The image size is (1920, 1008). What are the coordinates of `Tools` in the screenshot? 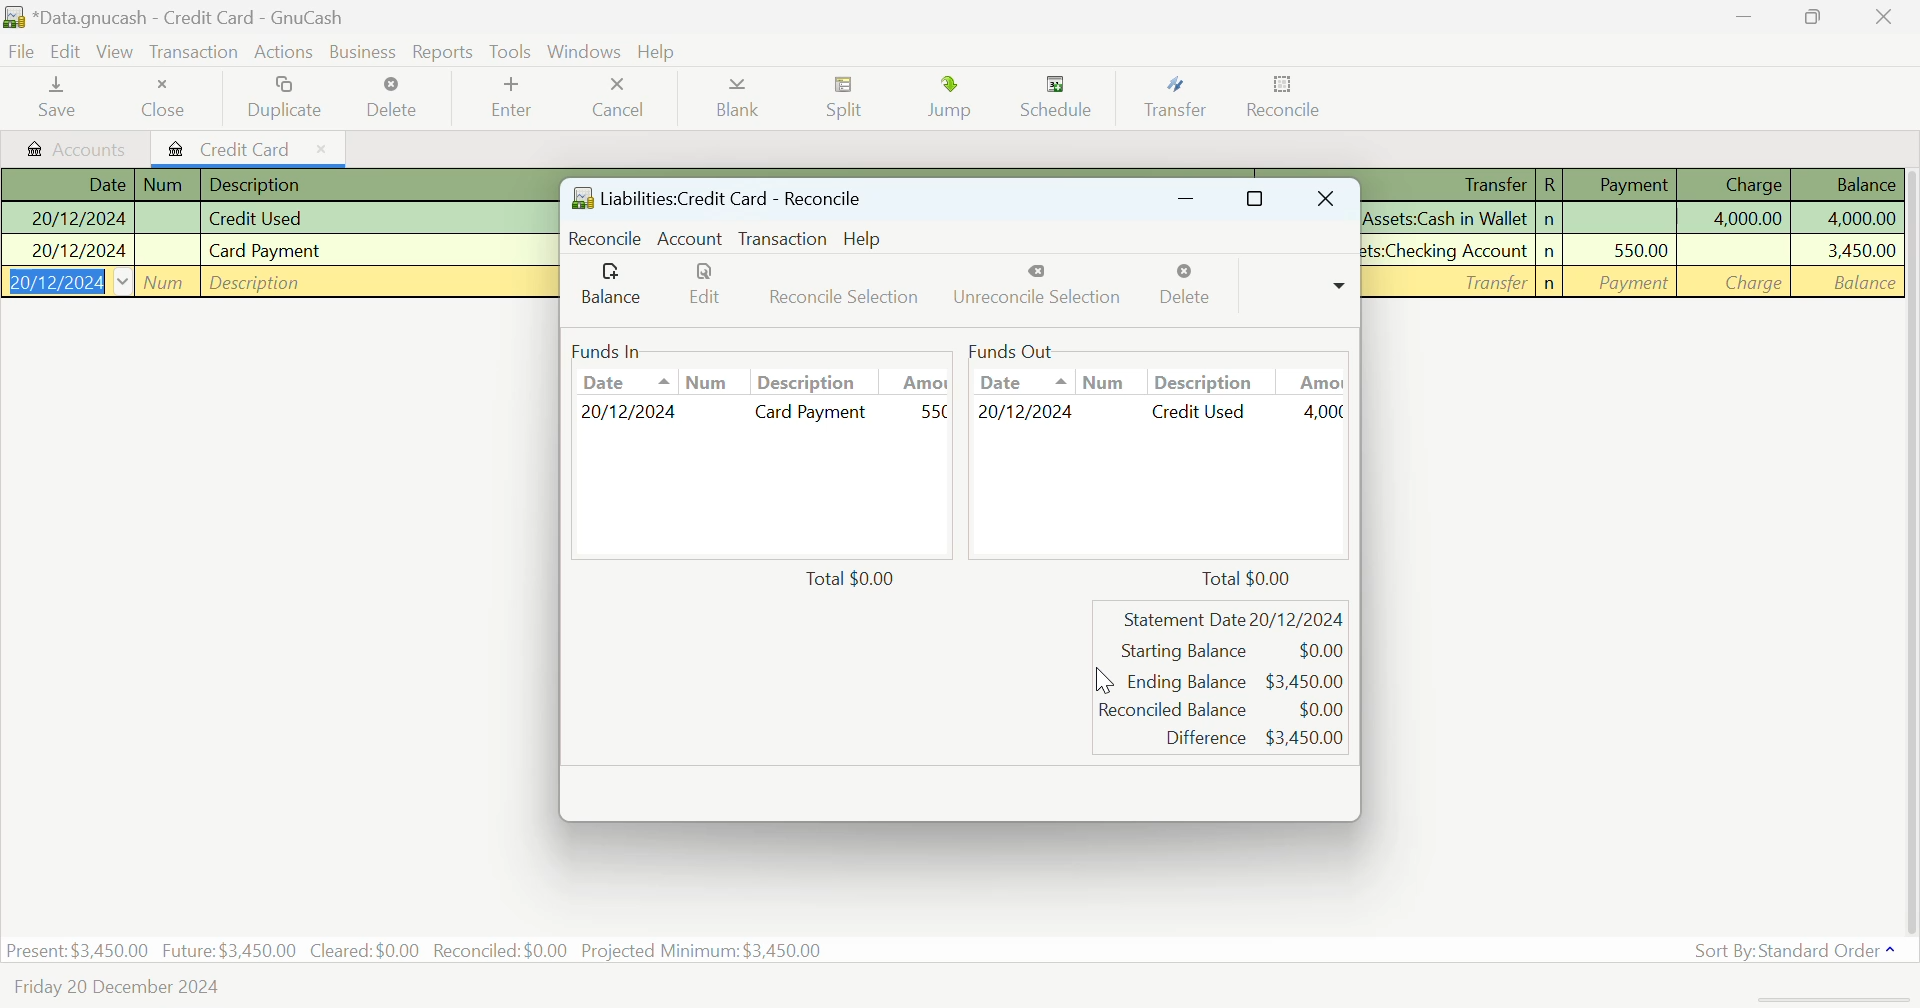 It's located at (512, 52).